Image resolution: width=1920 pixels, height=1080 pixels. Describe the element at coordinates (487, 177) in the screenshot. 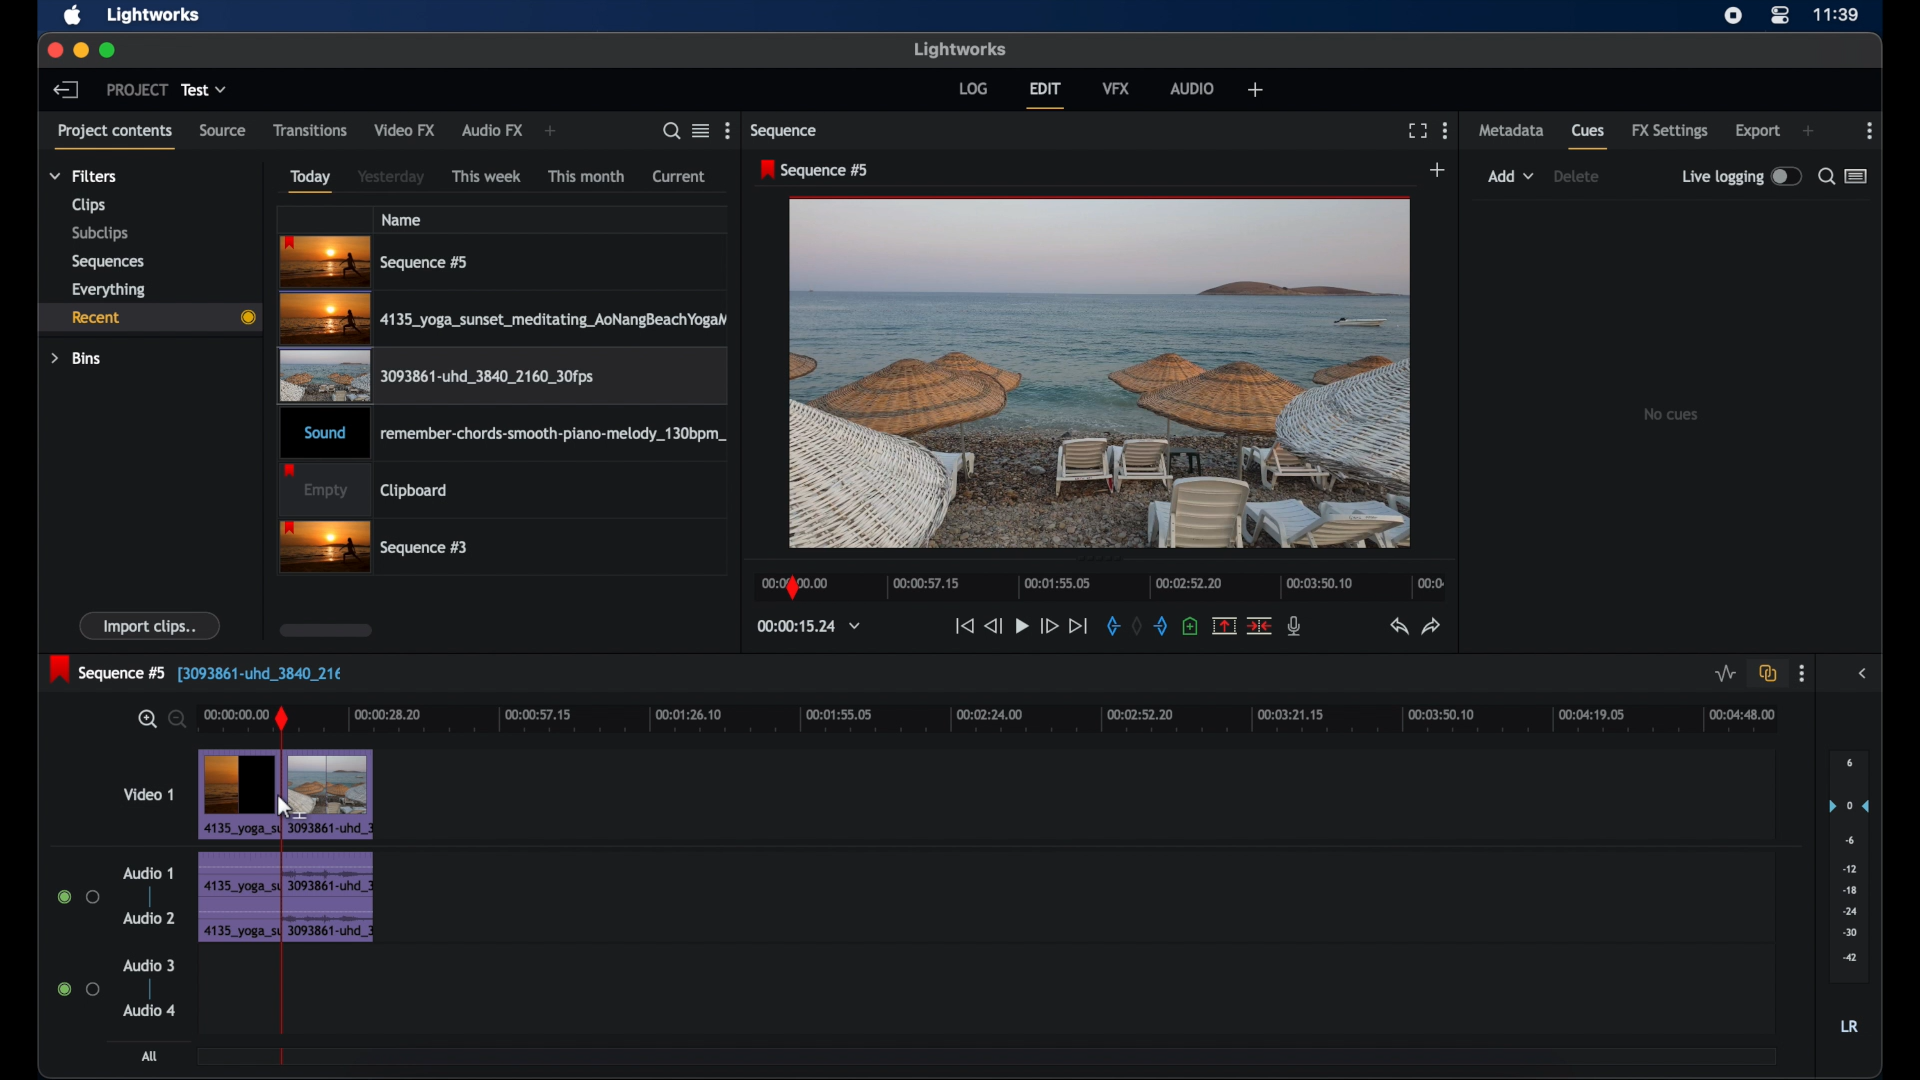

I see `this week` at that location.